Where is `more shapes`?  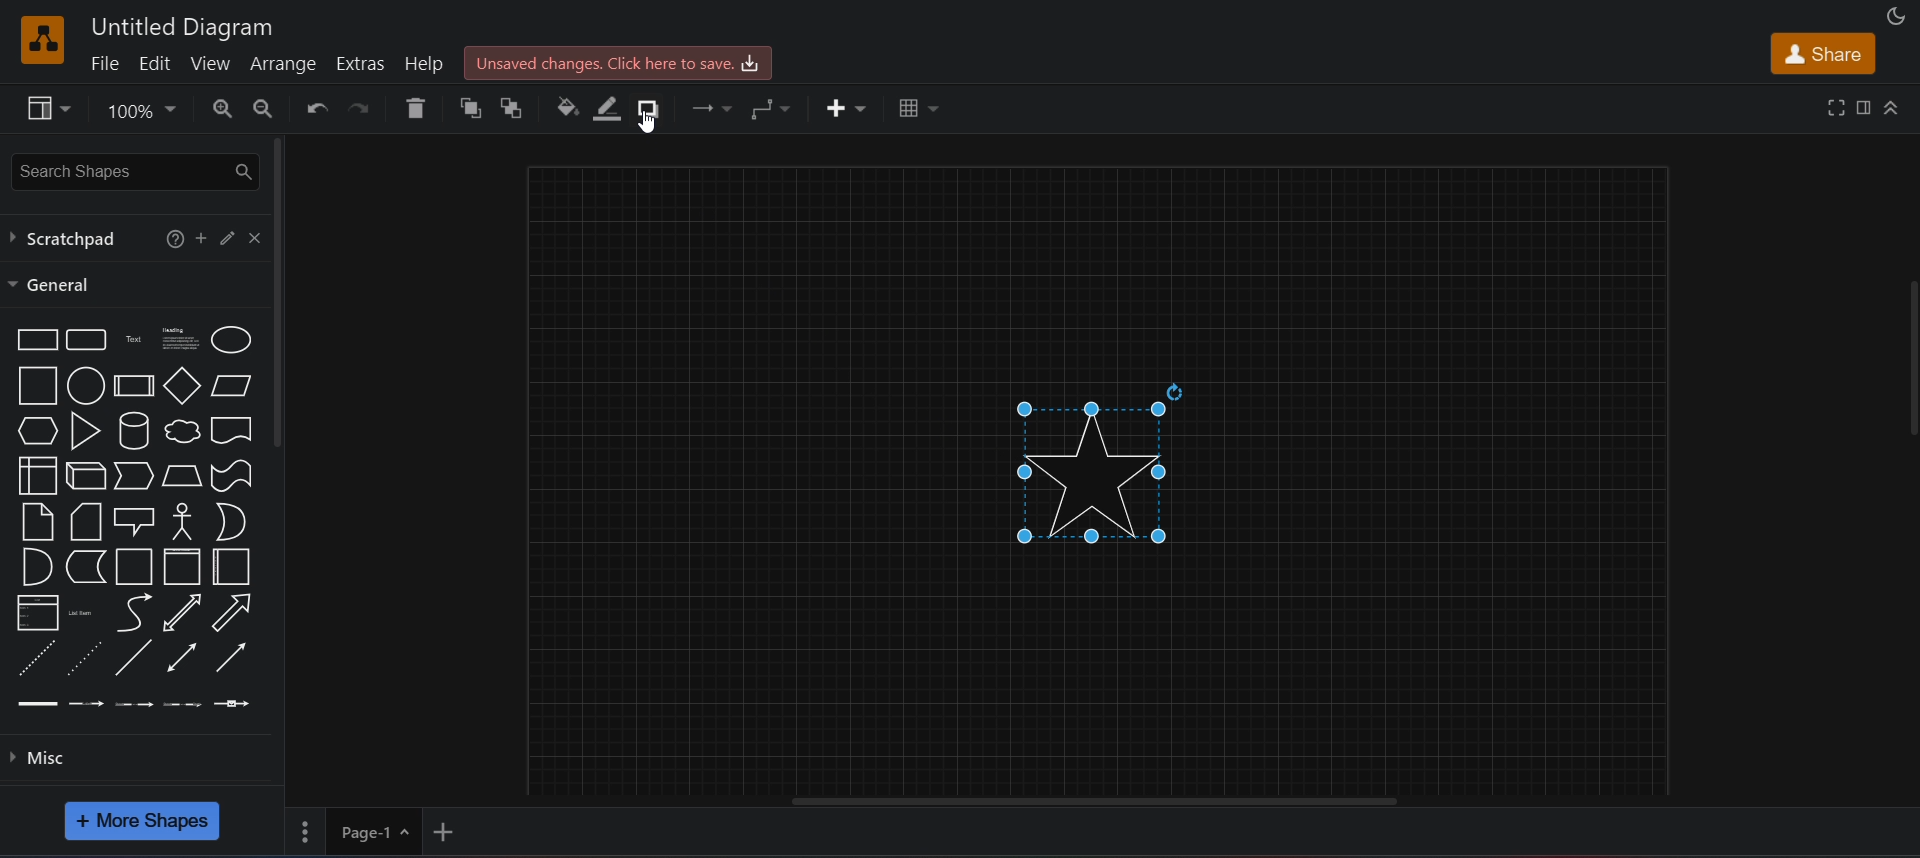 more shapes is located at coordinates (145, 821).